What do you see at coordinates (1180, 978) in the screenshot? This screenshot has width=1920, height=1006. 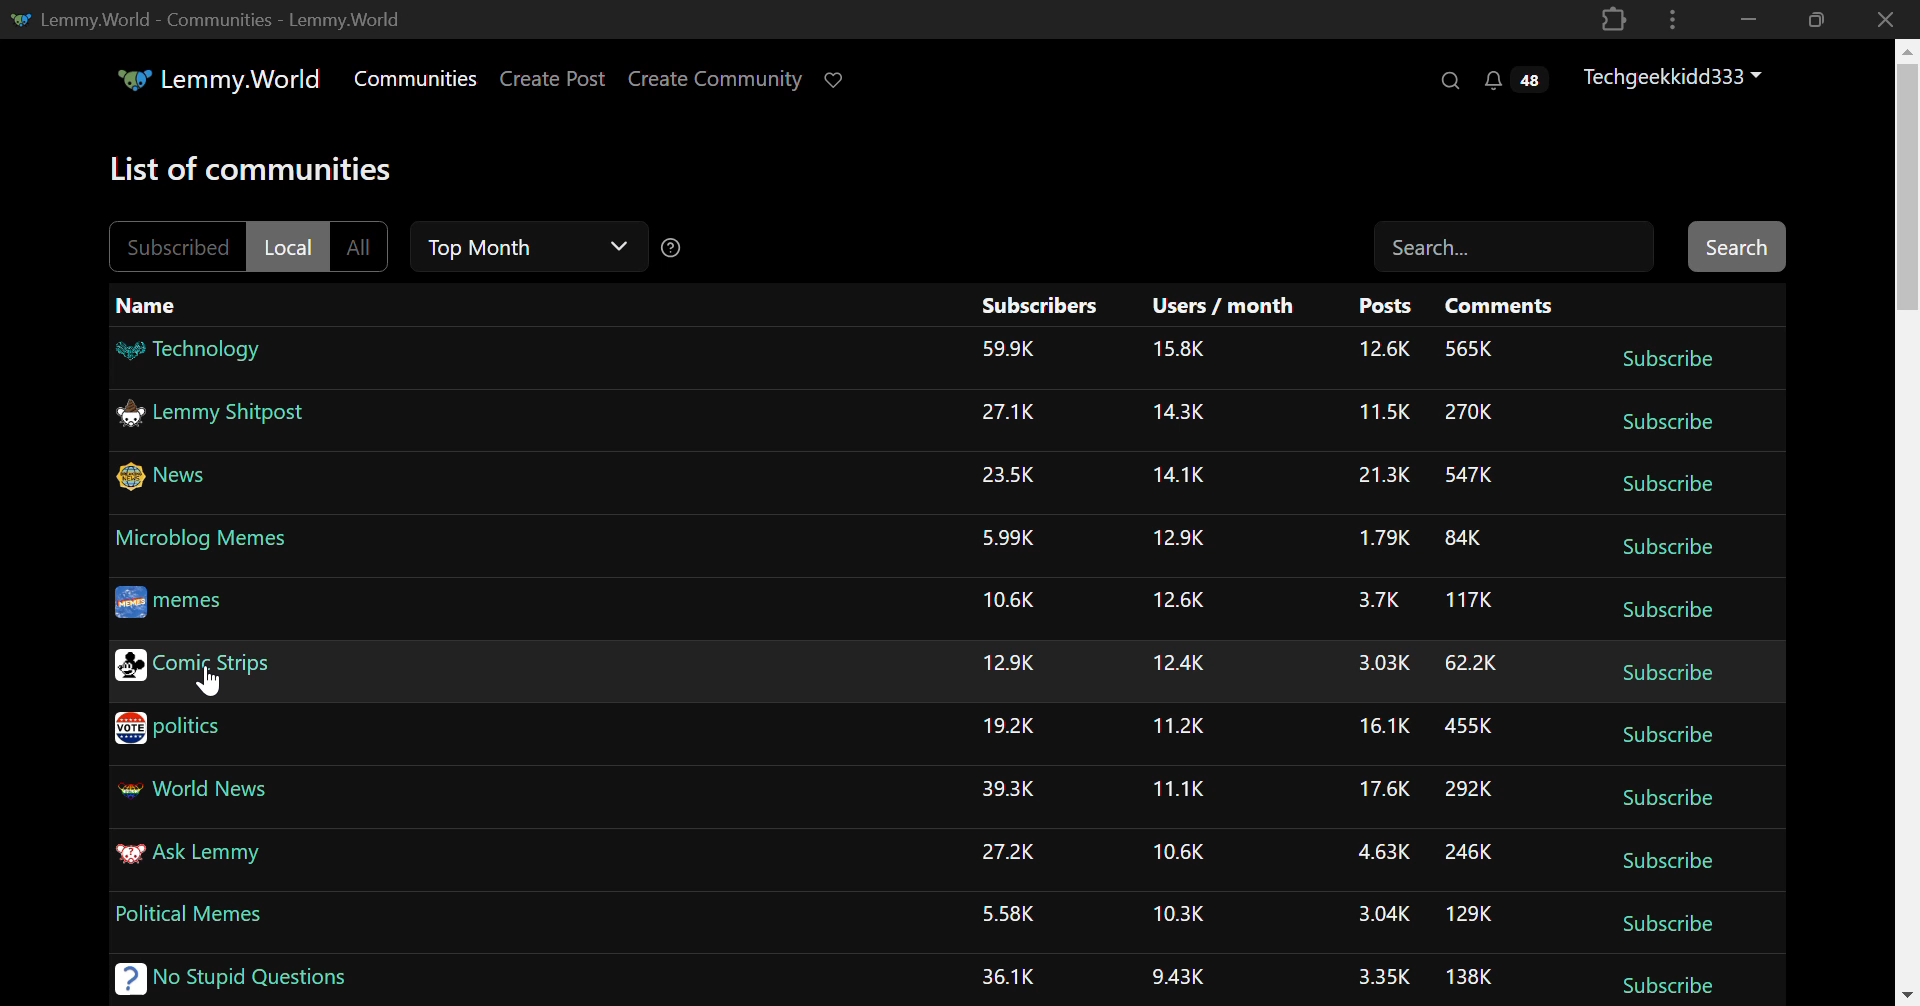 I see `9.43K` at bounding box center [1180, 978].